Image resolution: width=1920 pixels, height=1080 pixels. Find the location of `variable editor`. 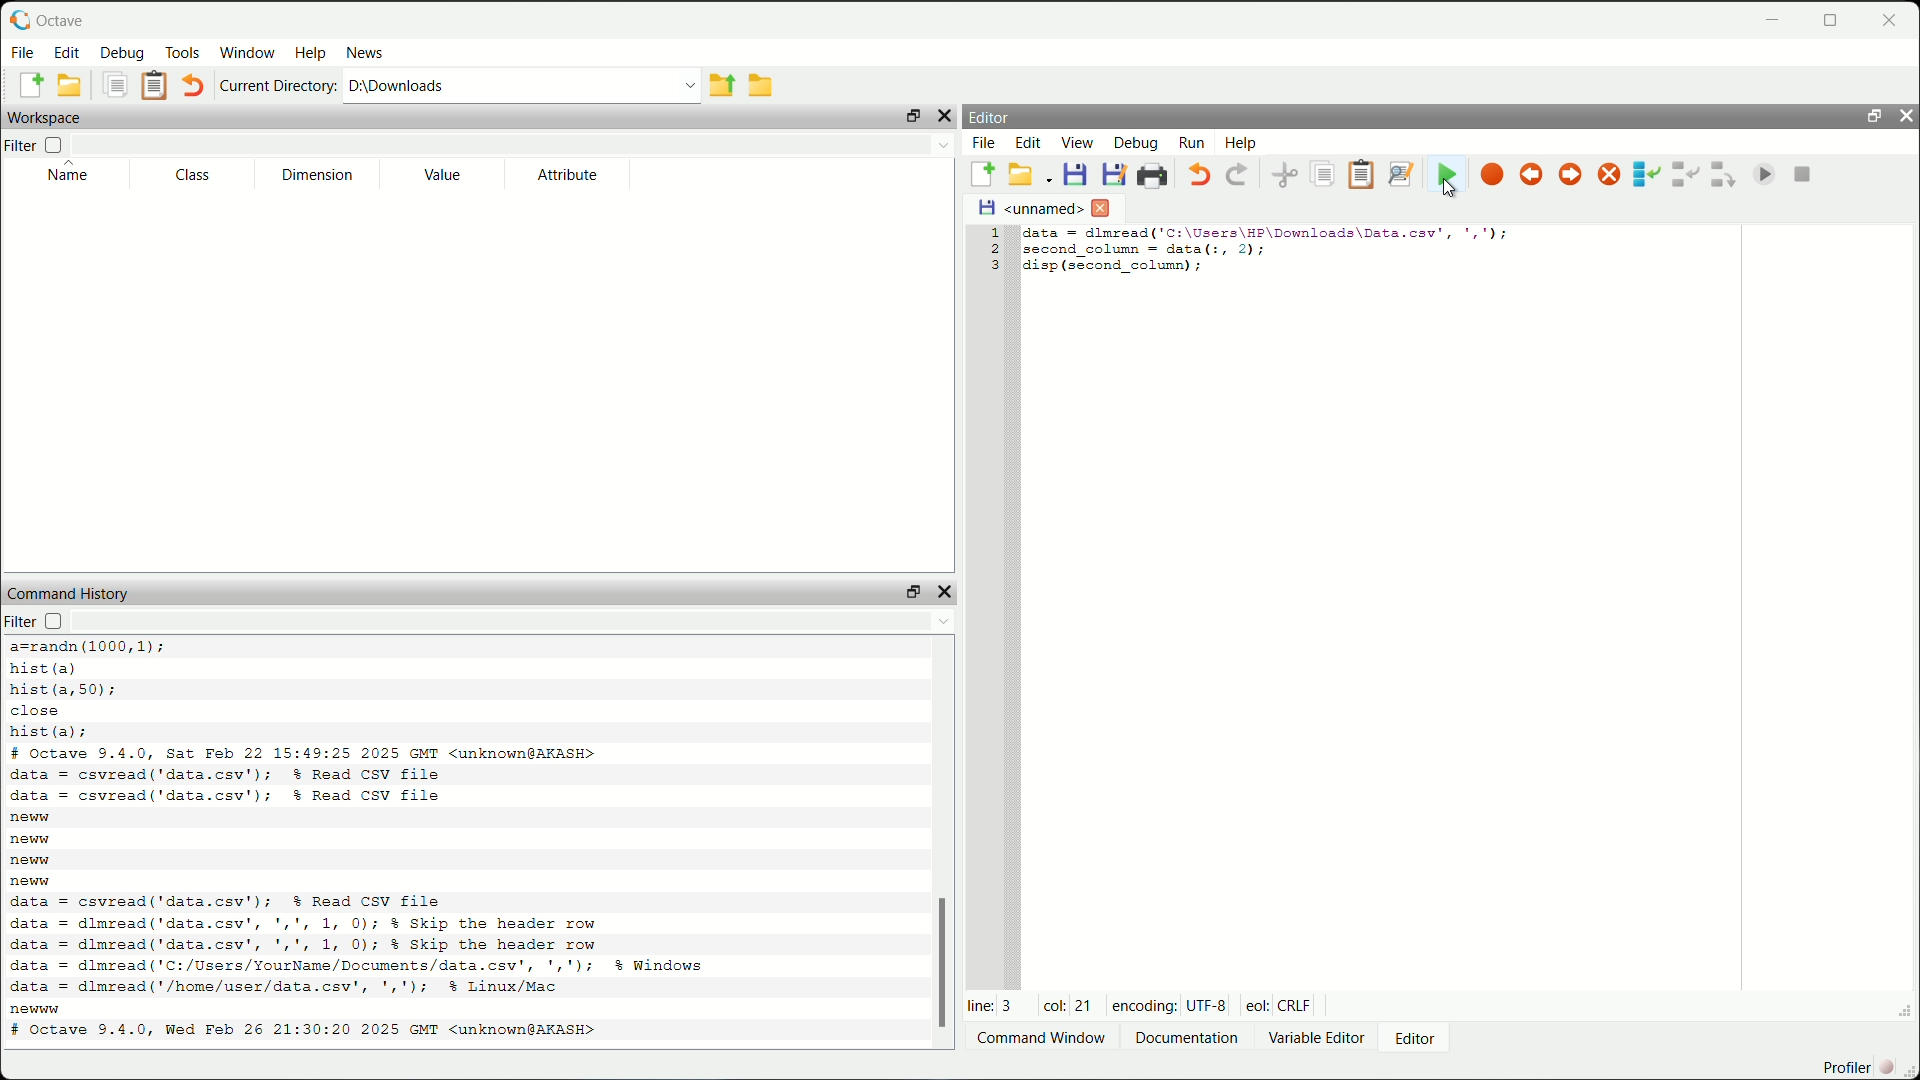

variable editor is located at coordinates (1319, 1036).